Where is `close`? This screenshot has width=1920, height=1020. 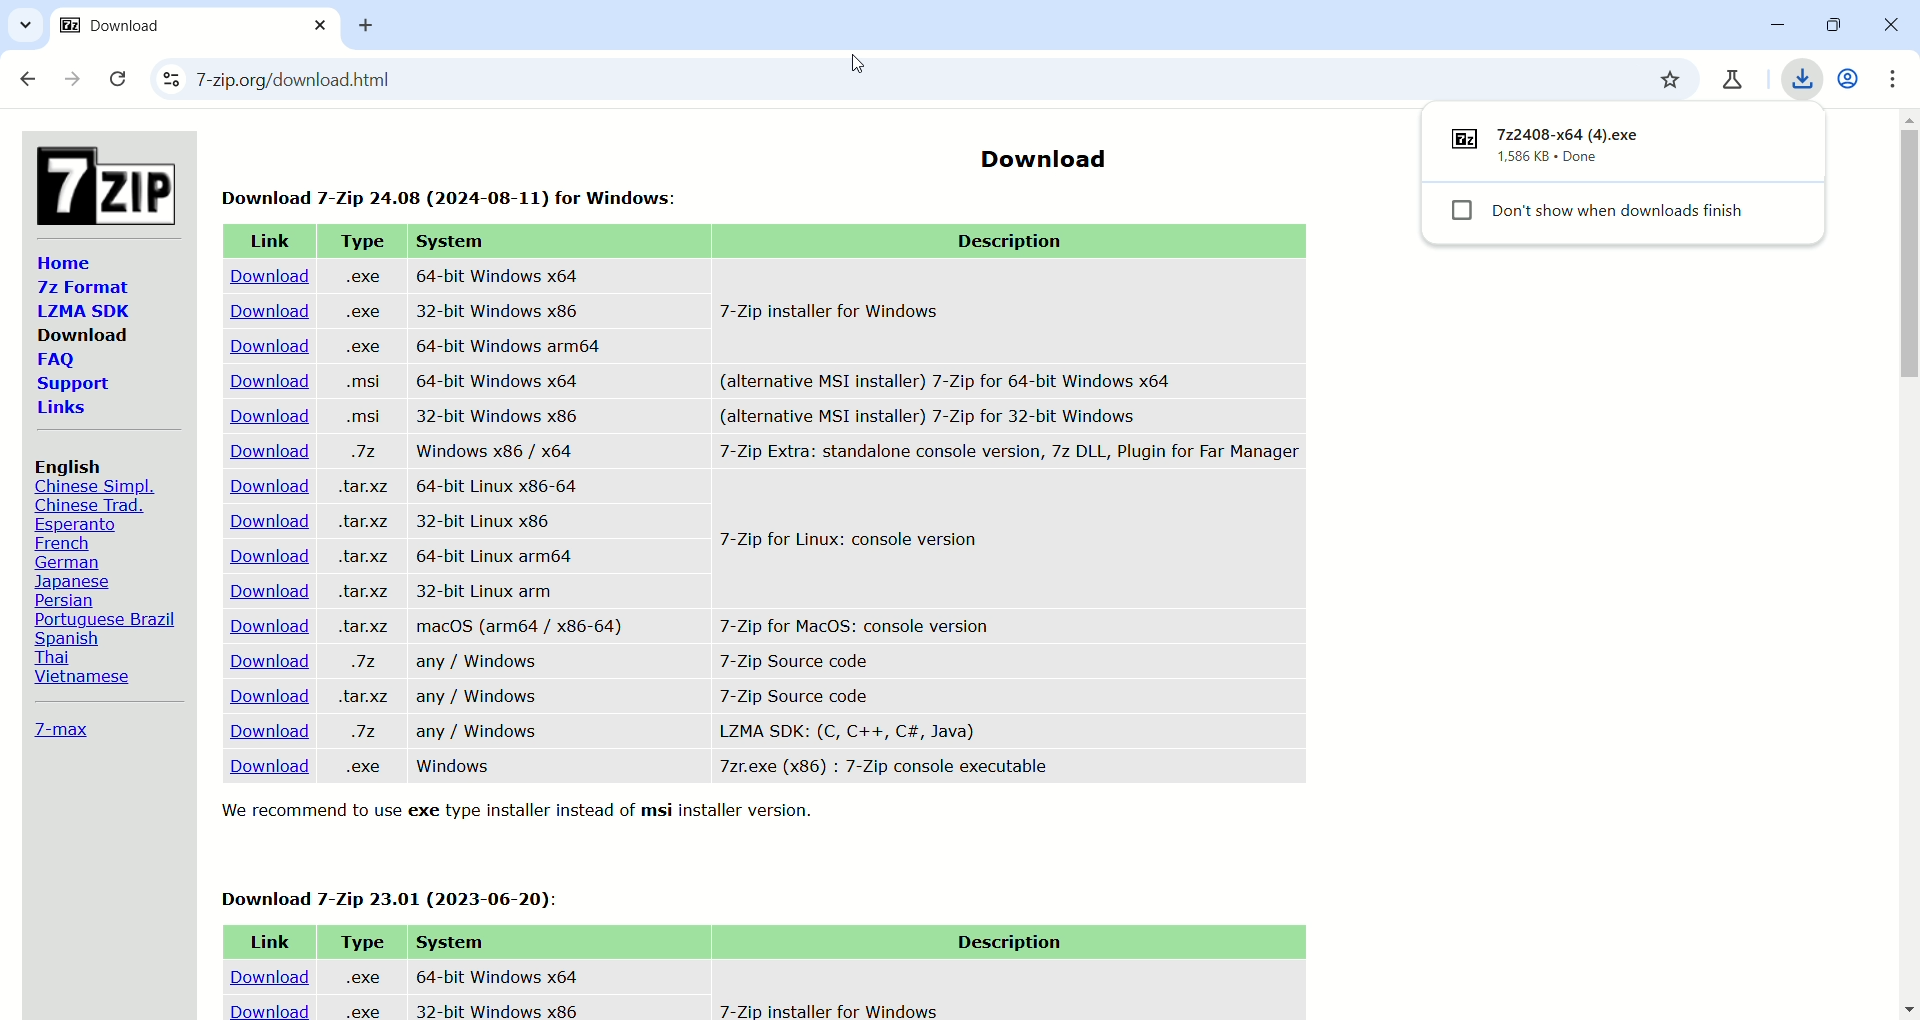
close is located at coordinates (119, 80).